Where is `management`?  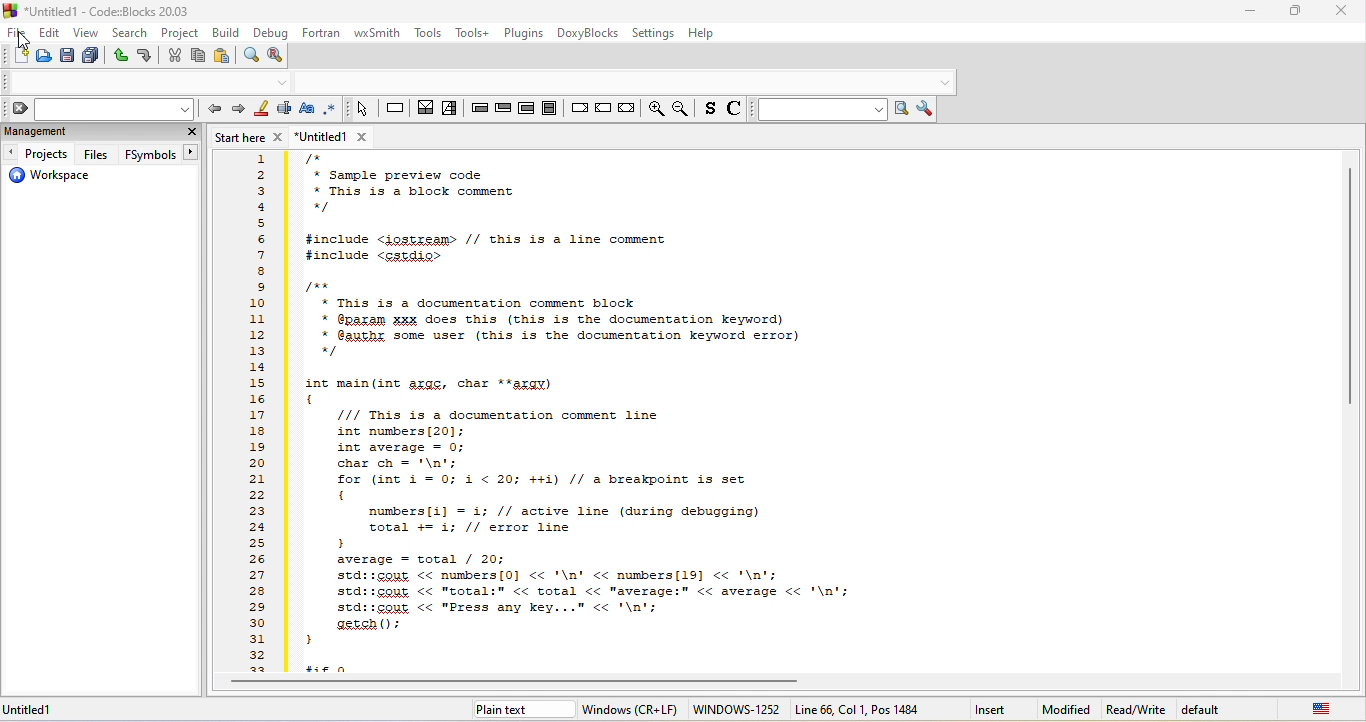
management is located at coordinates (85, 133).